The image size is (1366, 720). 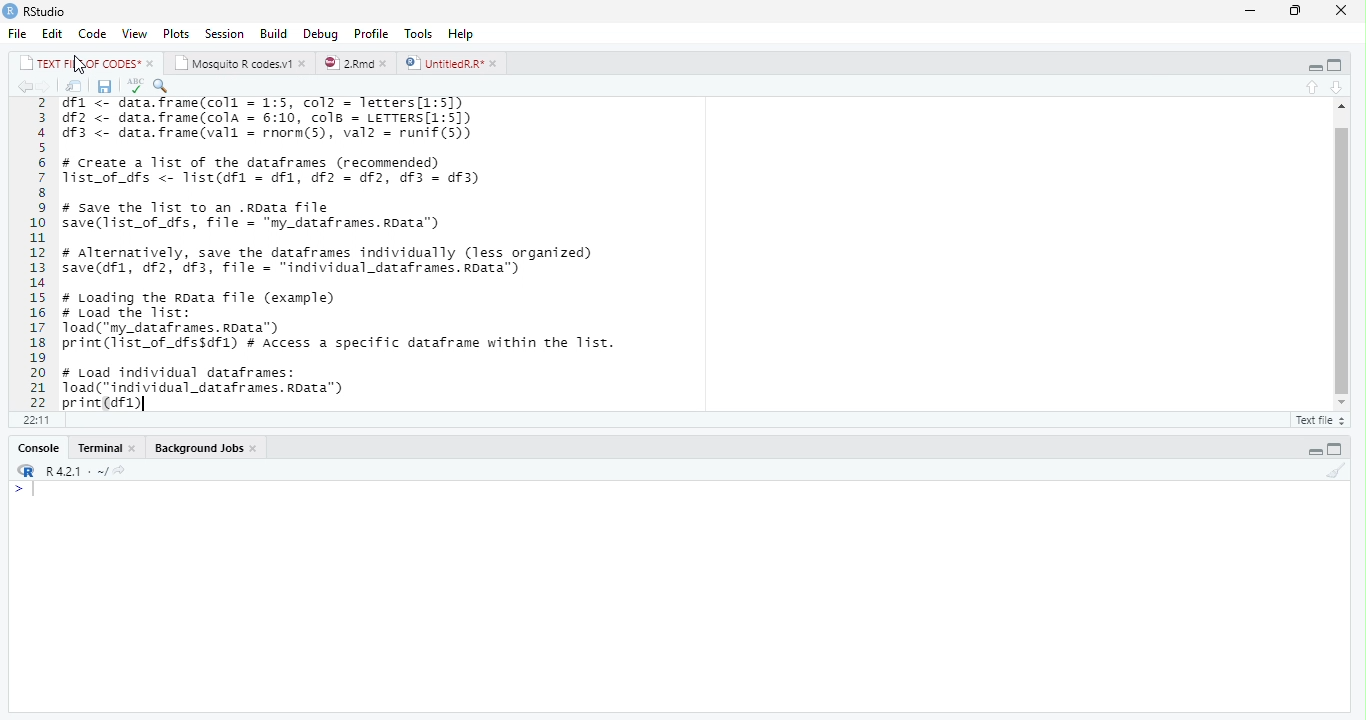 I want to click on Tools, so click(x=421, y=33).